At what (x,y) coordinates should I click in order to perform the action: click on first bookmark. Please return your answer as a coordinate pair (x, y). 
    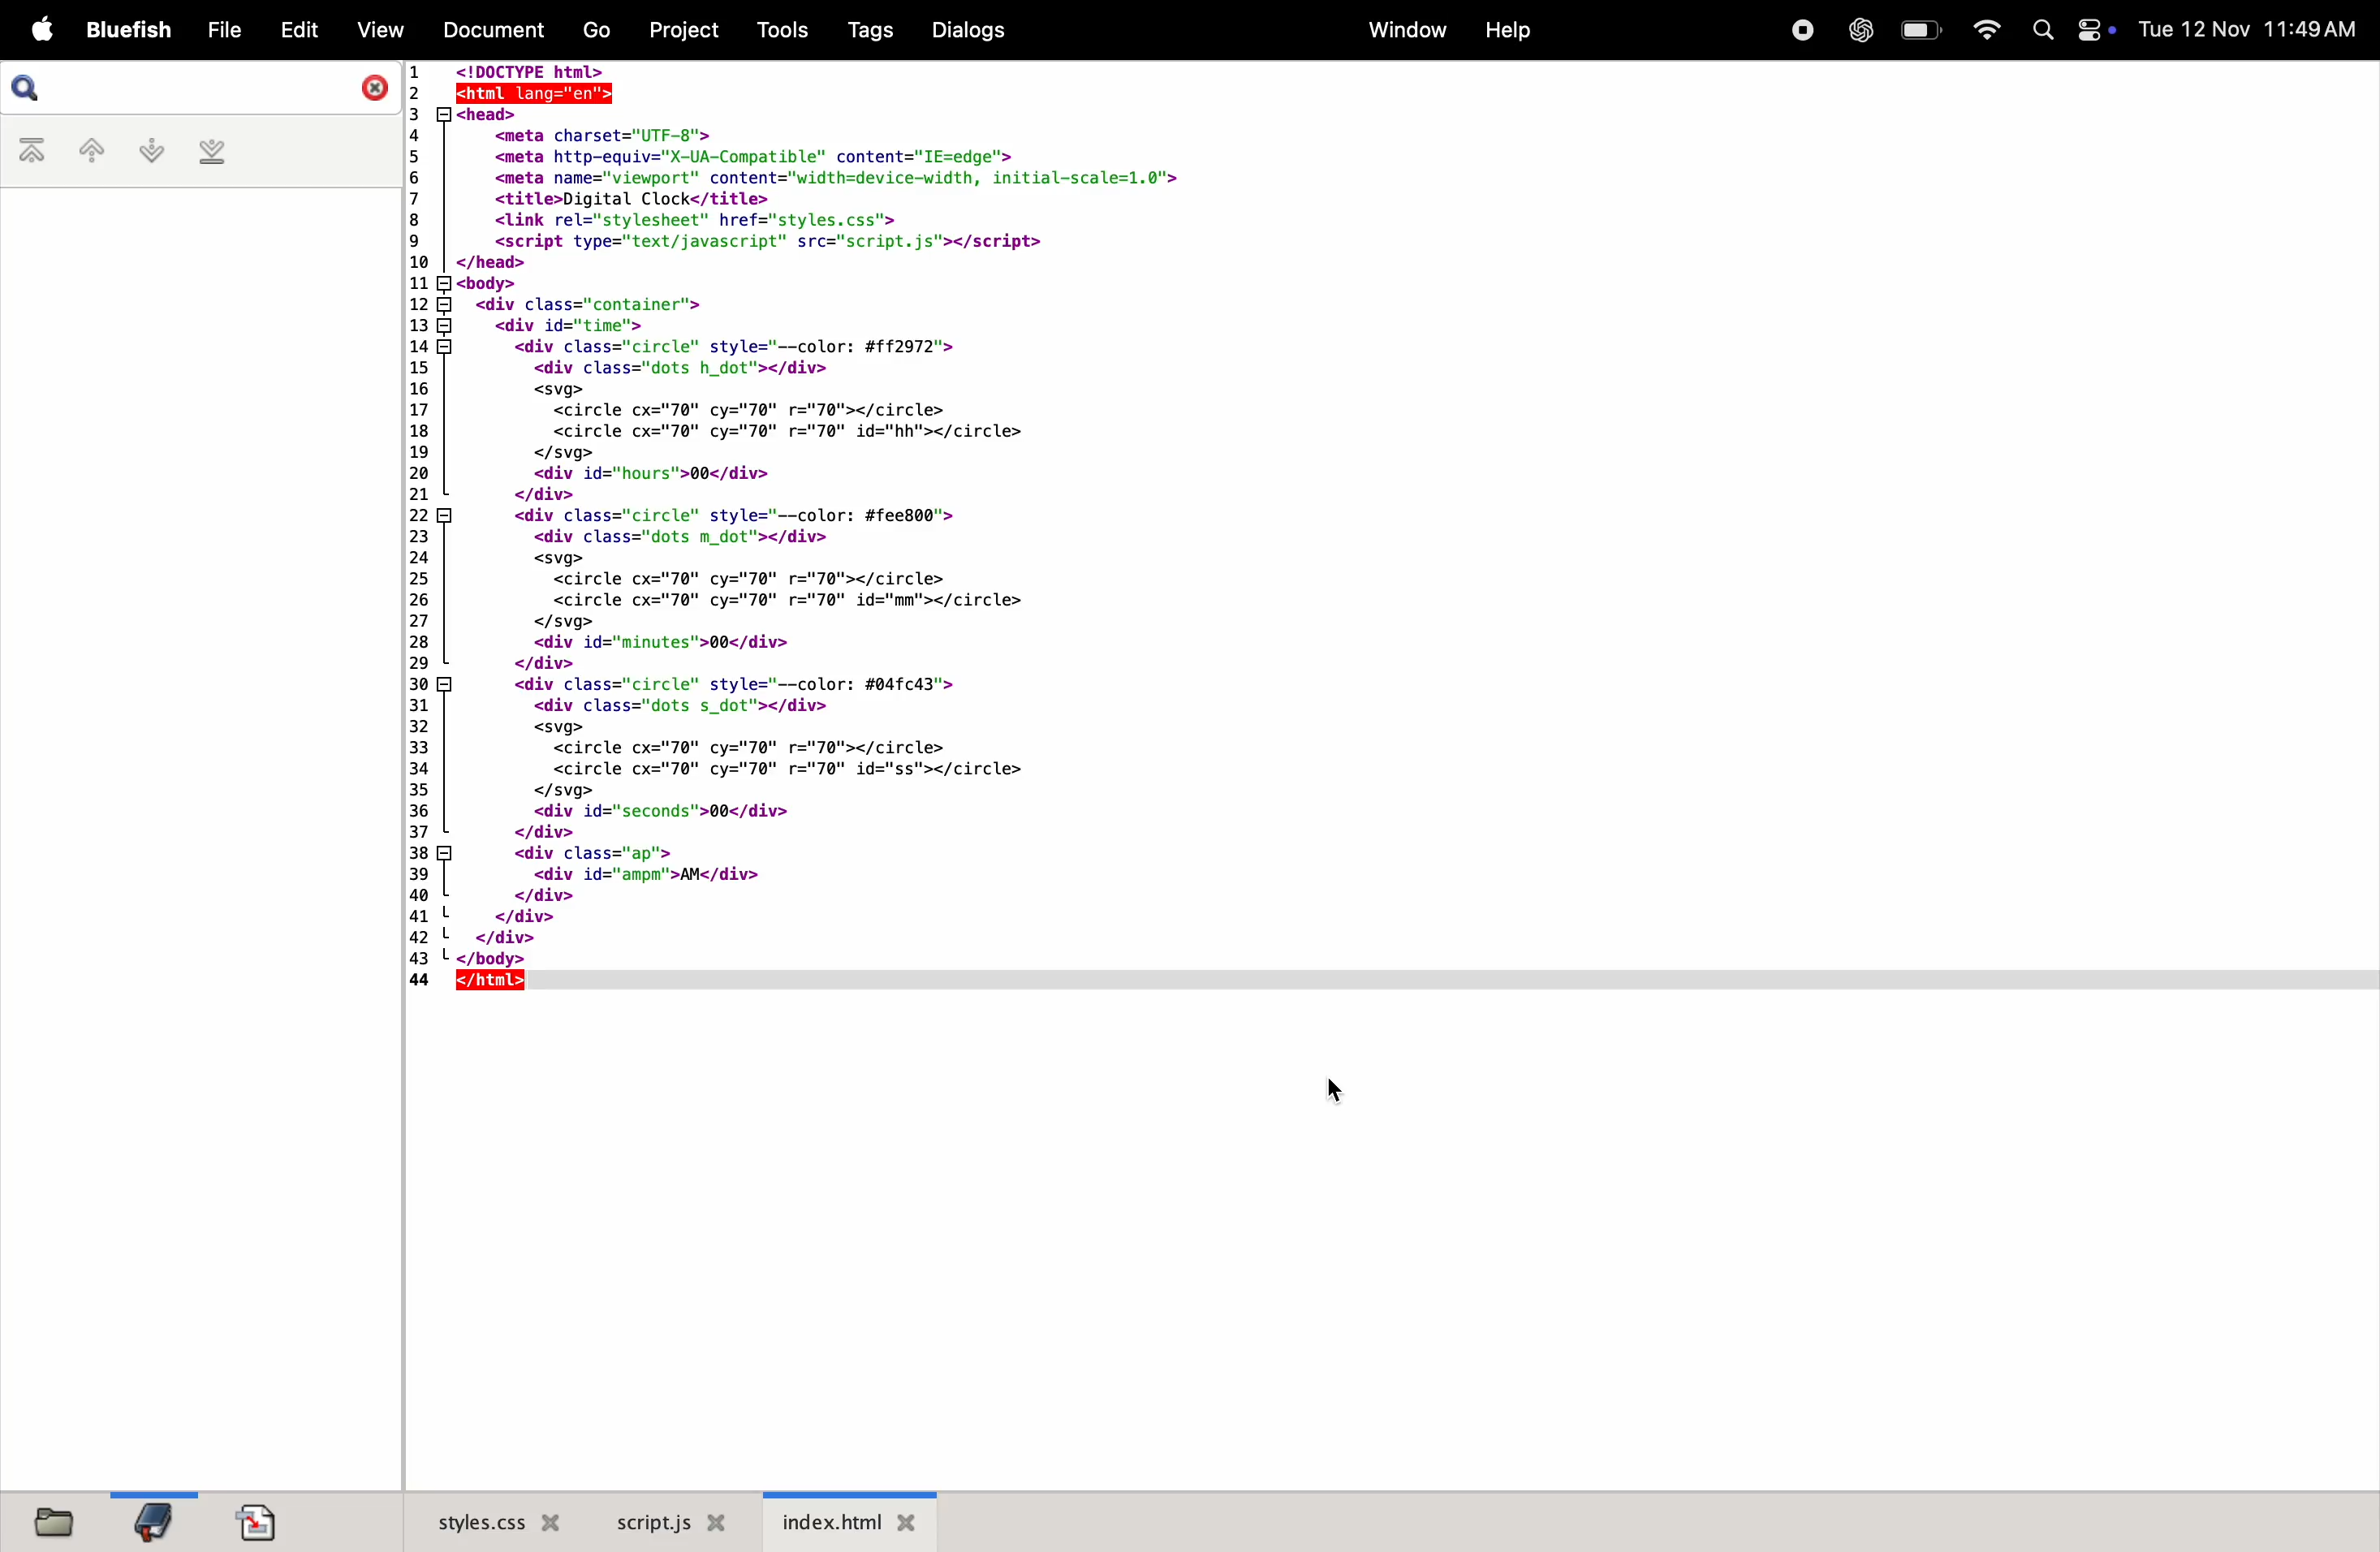
    Looking at the image, I should click on (35, 153).